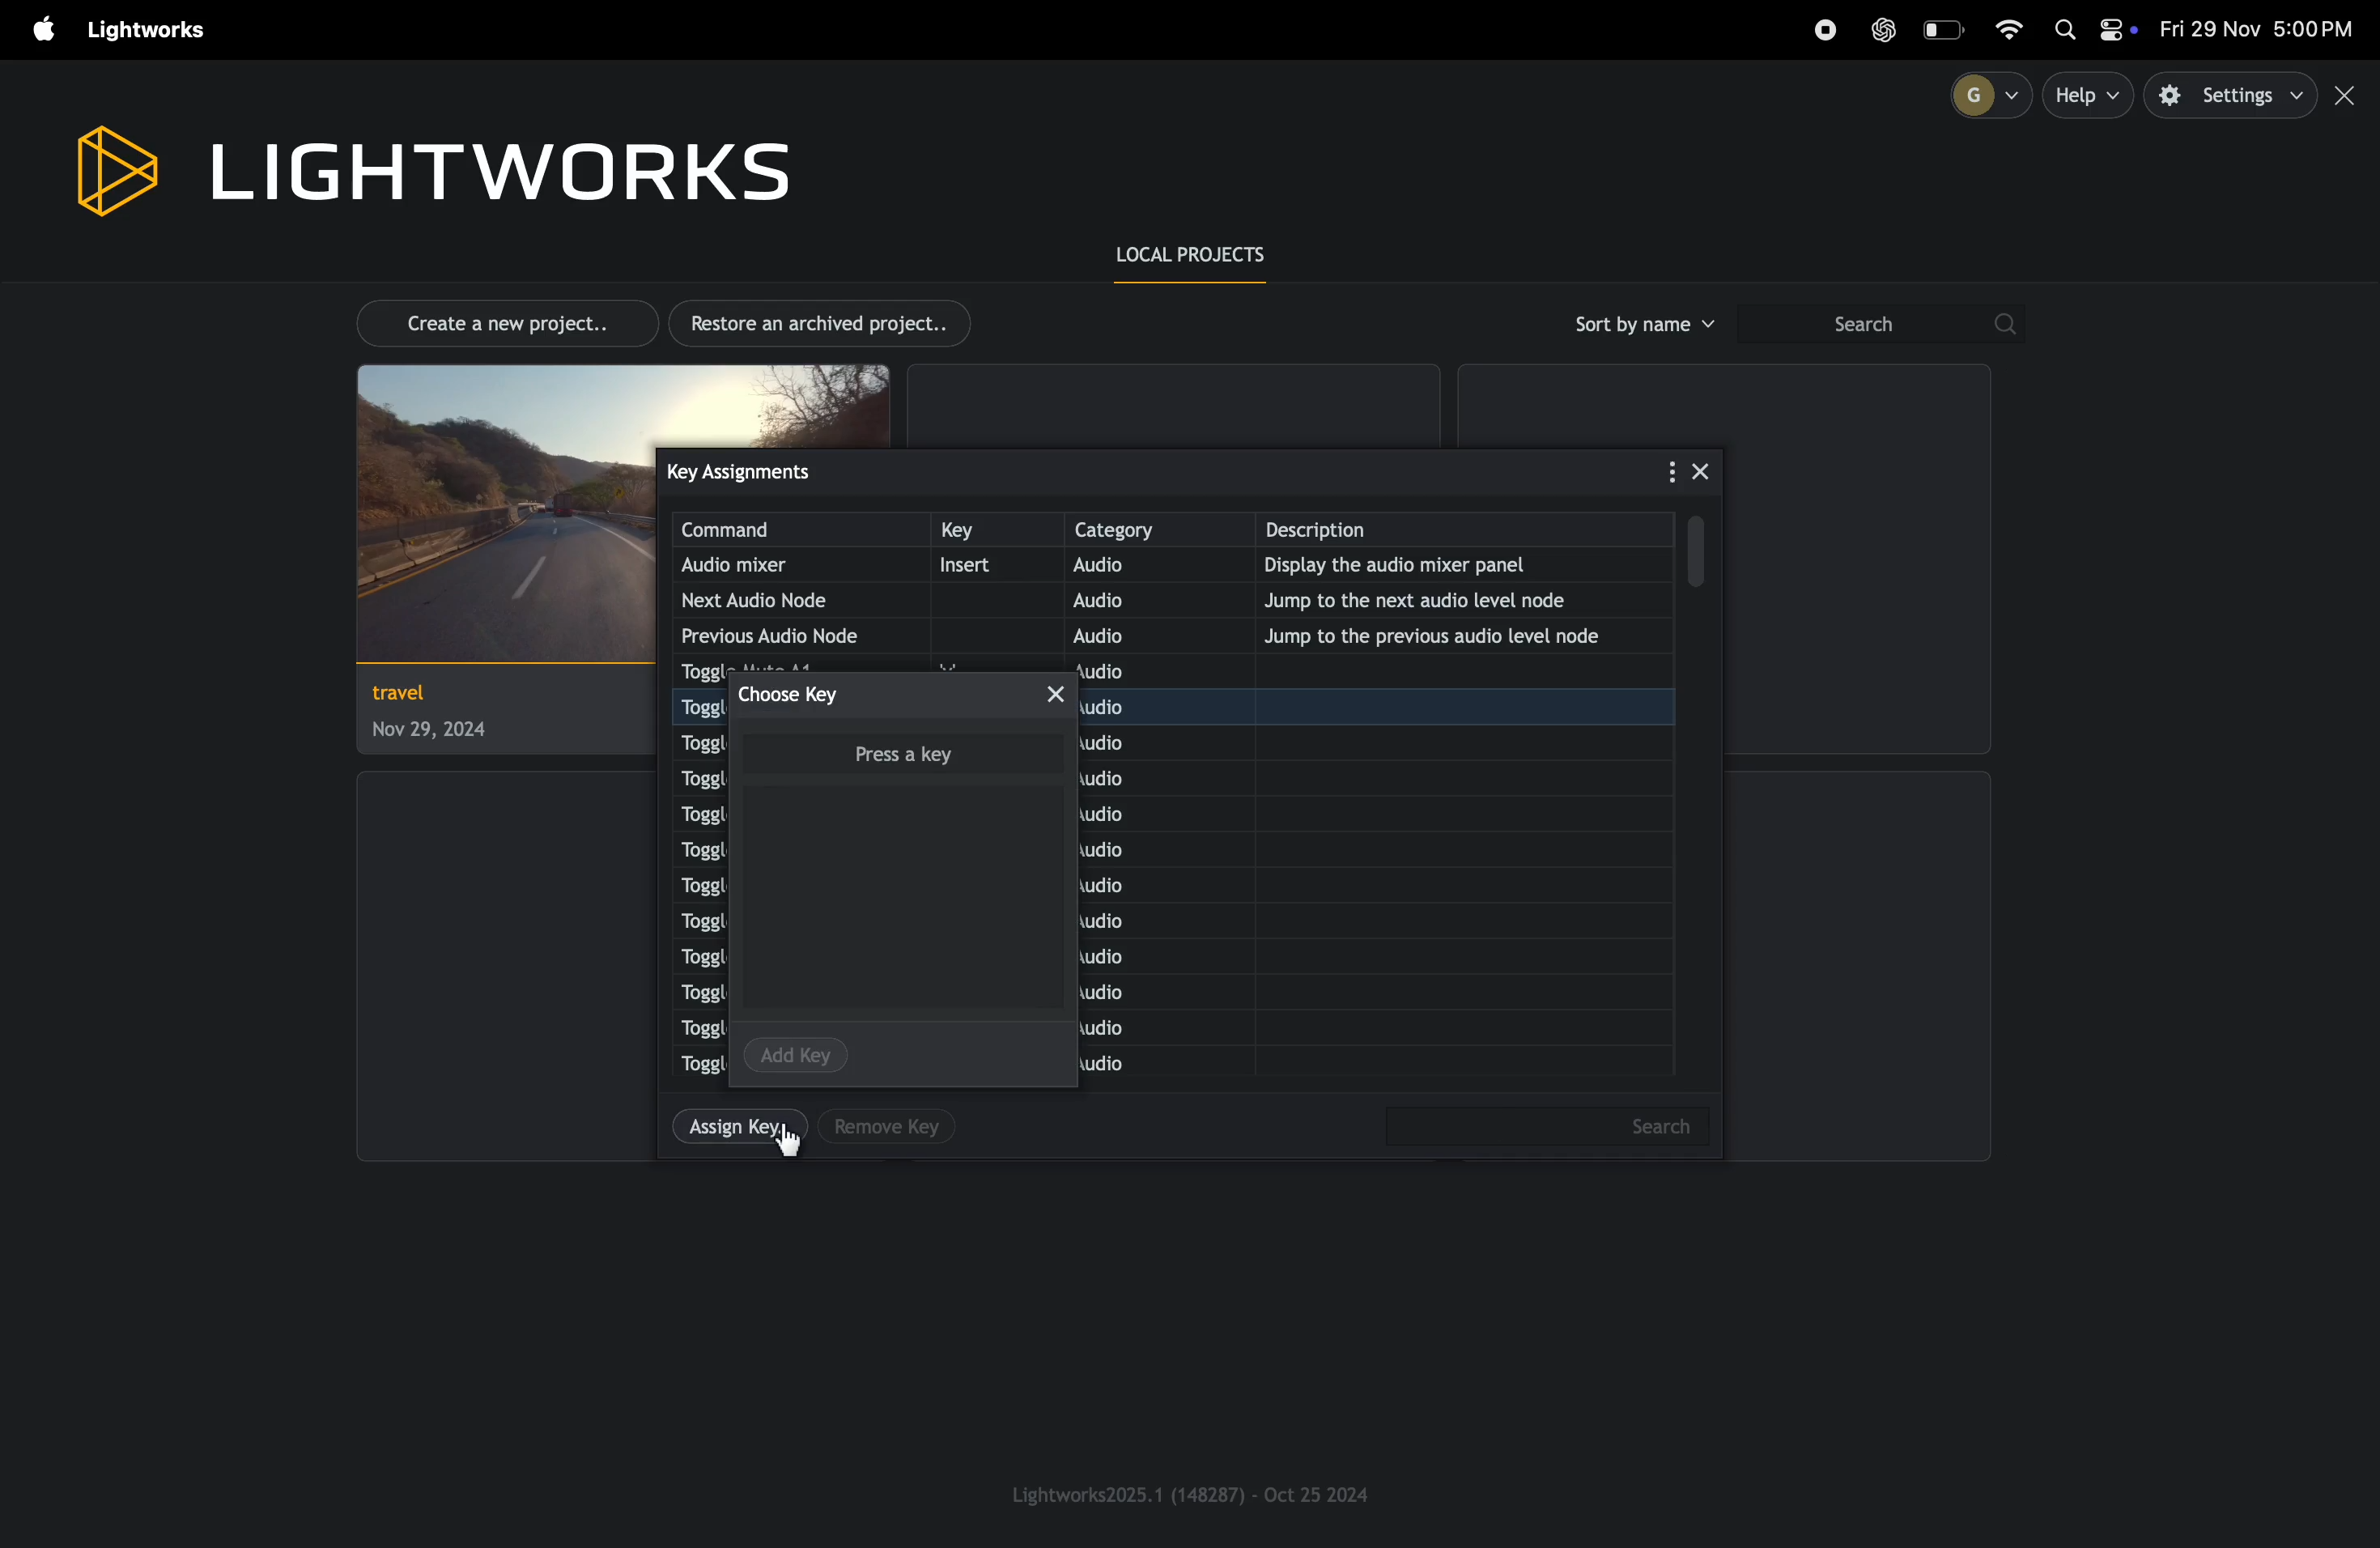  I want to click on press key, so click(899, 752).